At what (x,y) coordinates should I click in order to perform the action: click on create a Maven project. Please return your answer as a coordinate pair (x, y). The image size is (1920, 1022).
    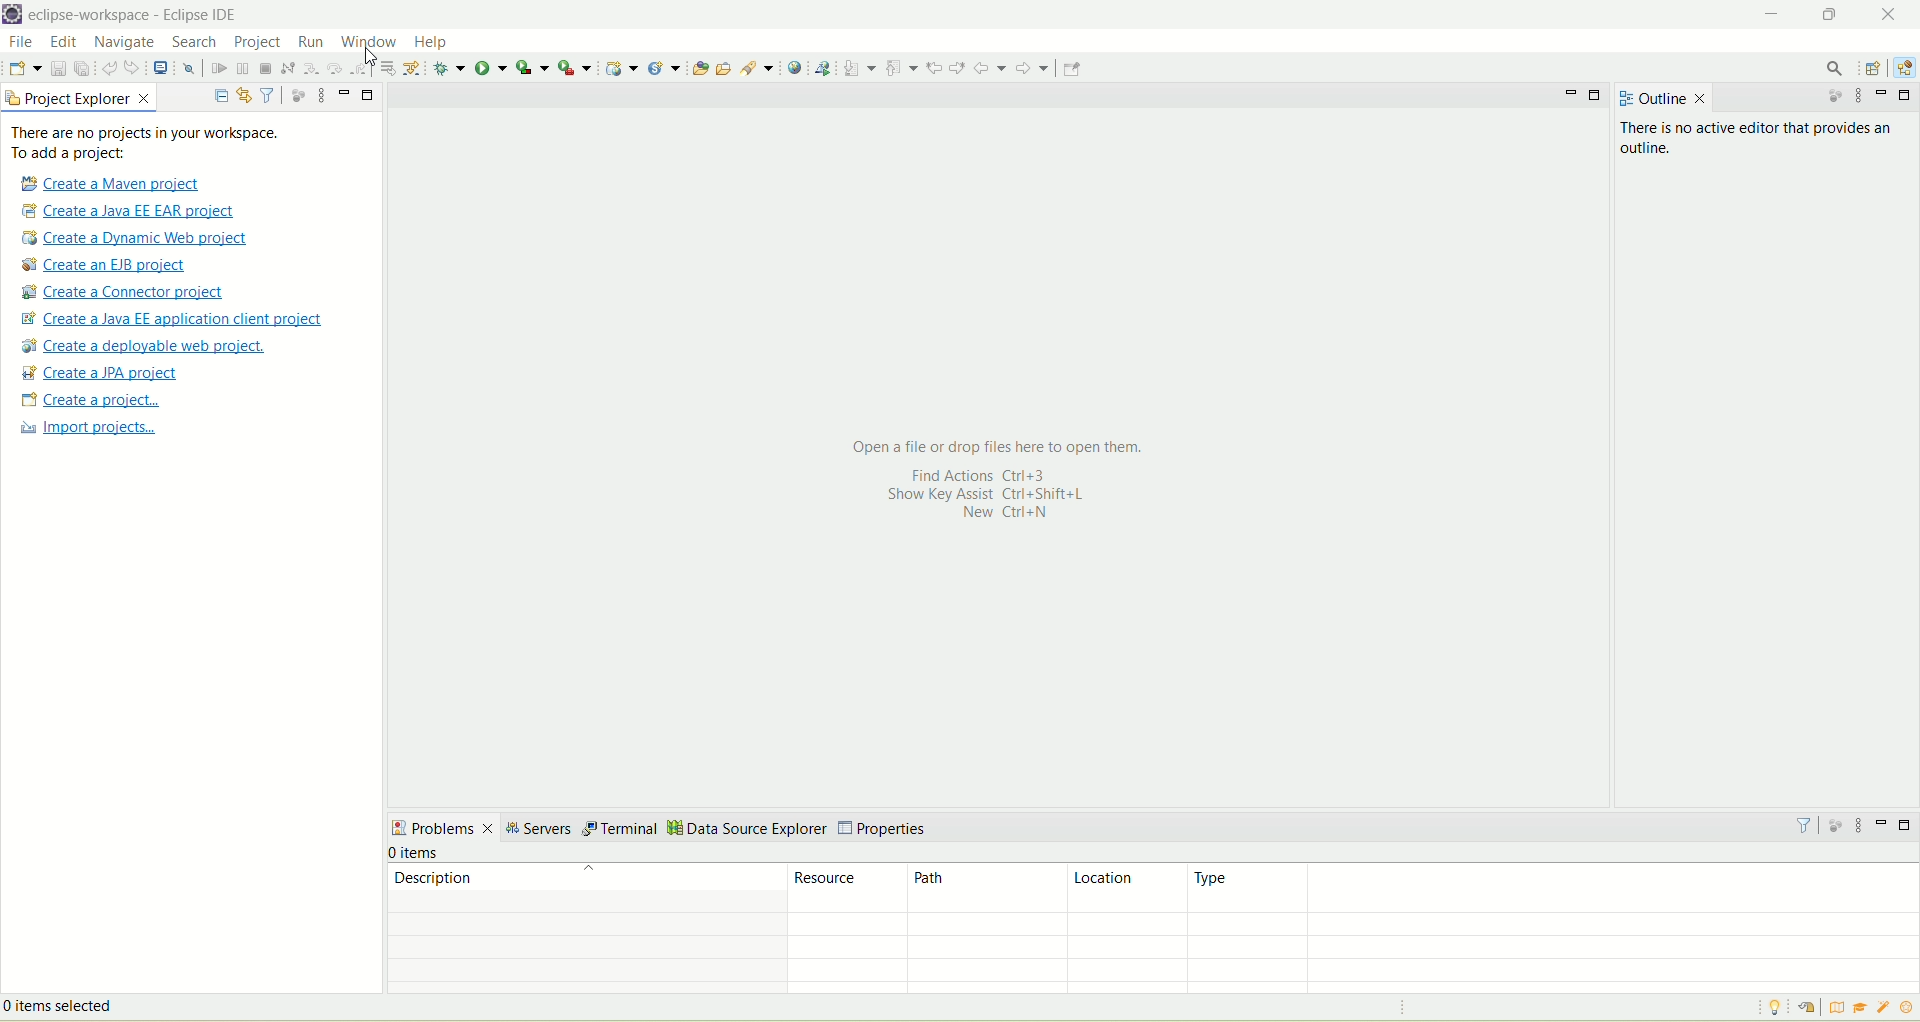
    Looking at the image, I should click on (116, 182).